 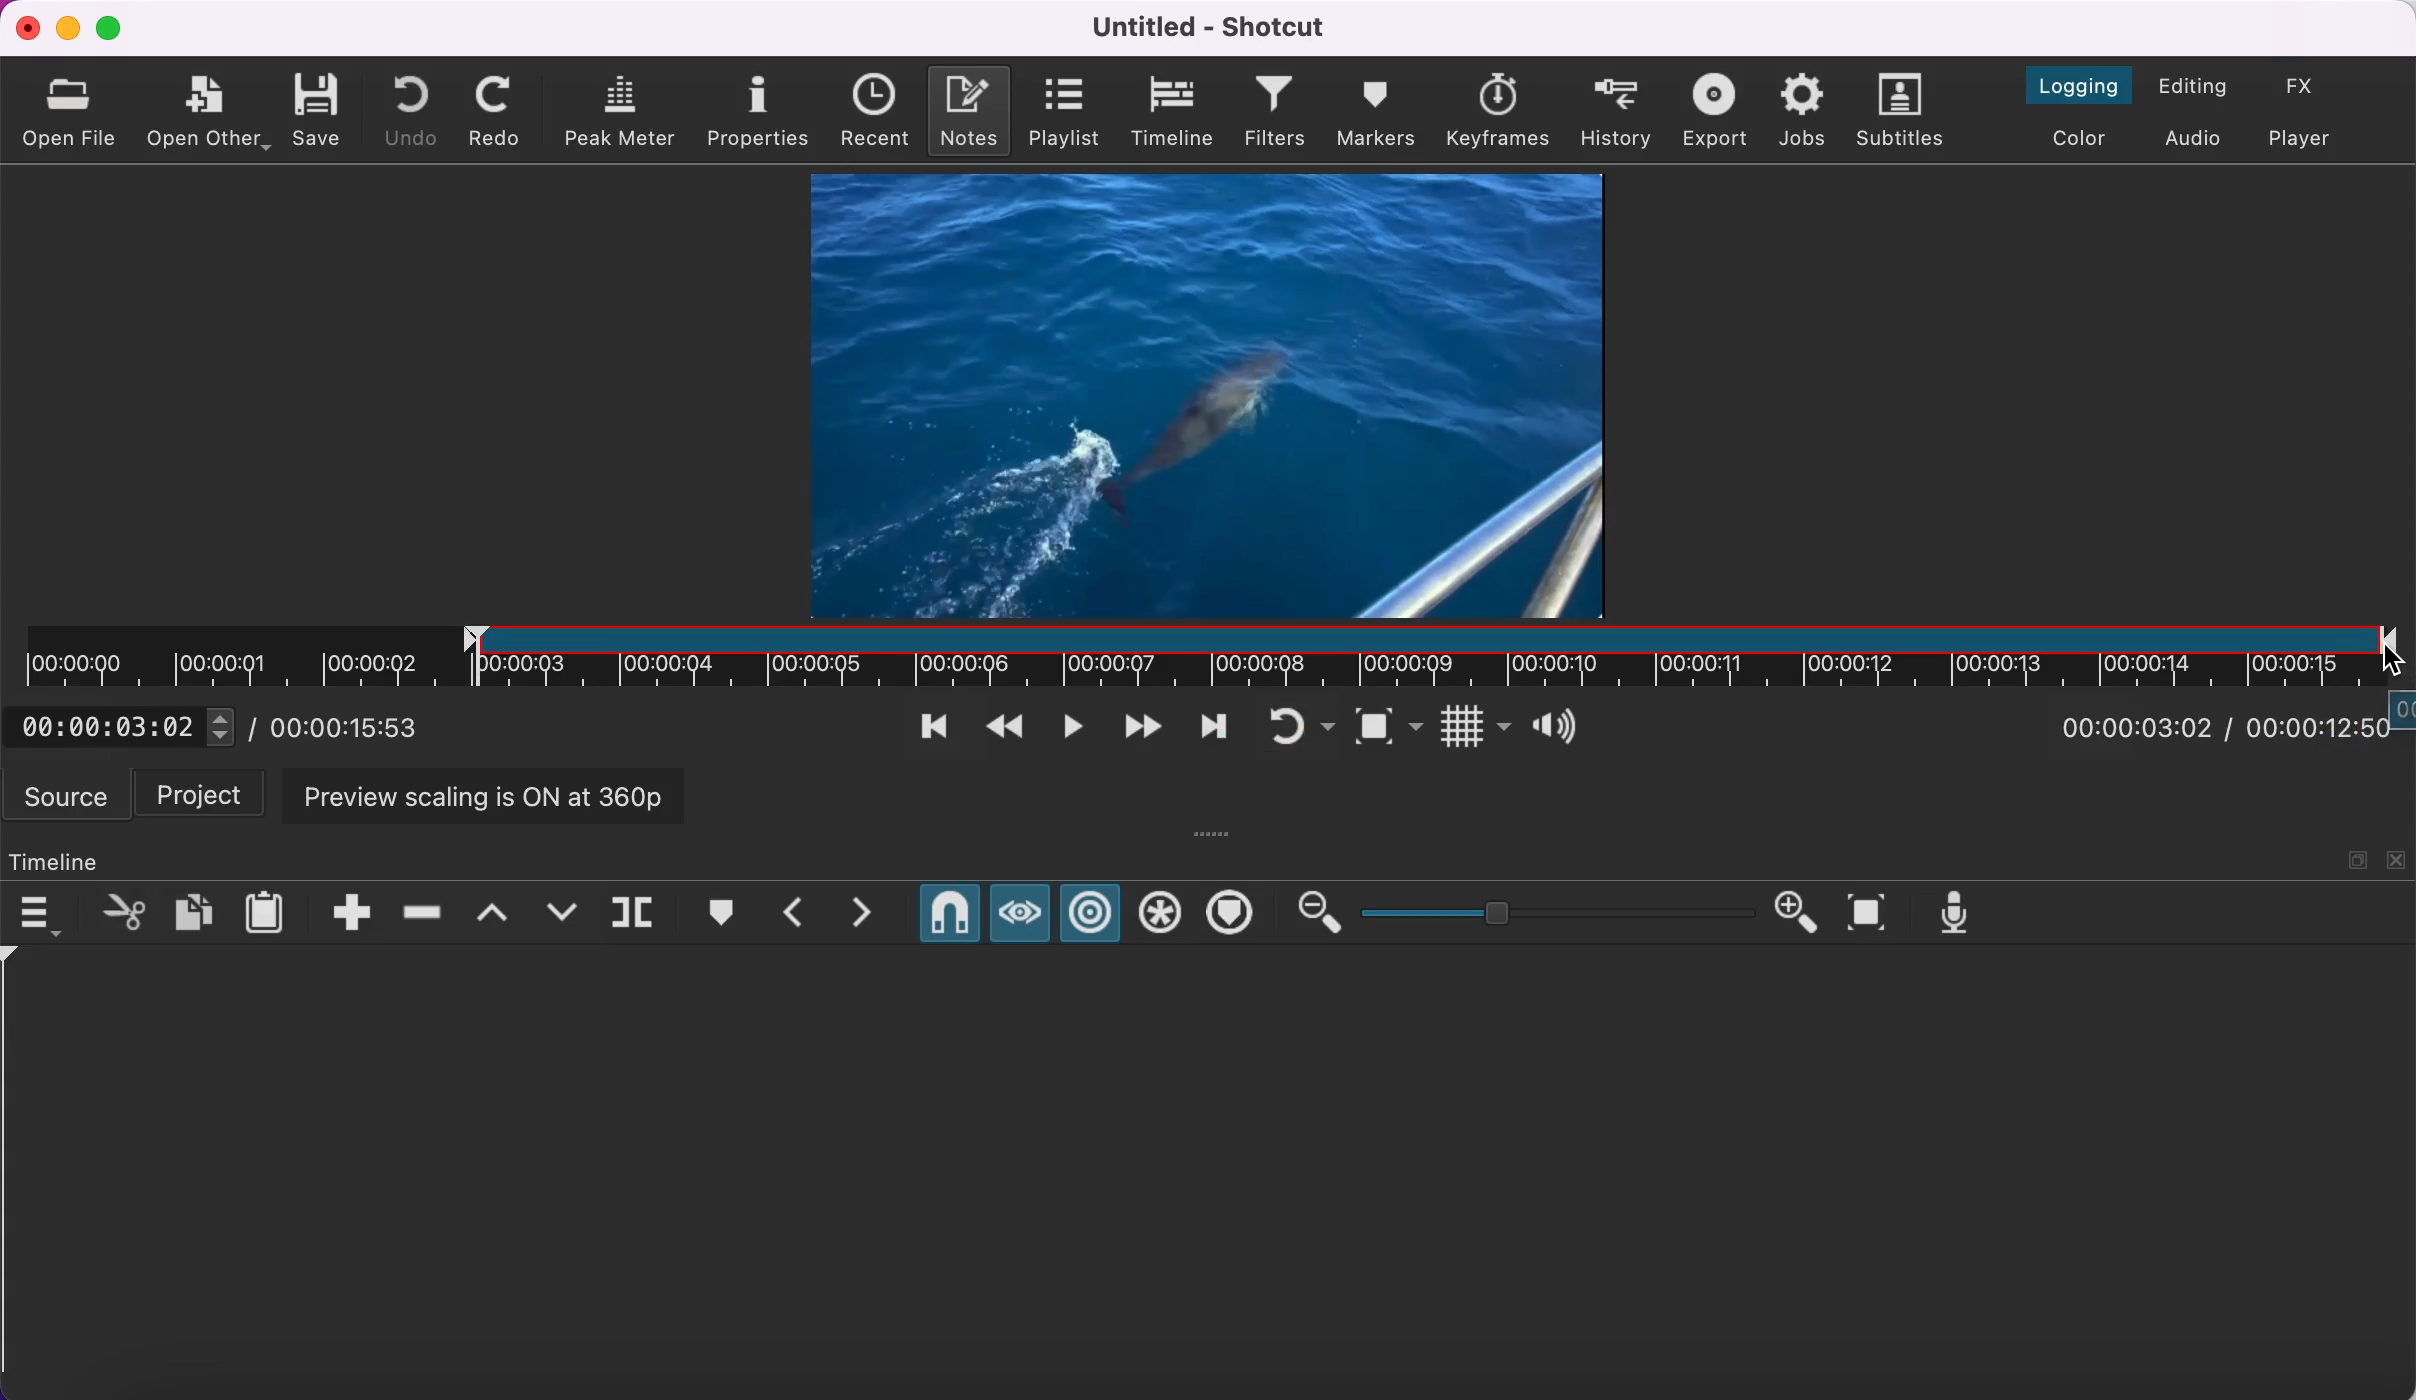 I want to click on play quickly forwards, so click(x=1137, y=730).